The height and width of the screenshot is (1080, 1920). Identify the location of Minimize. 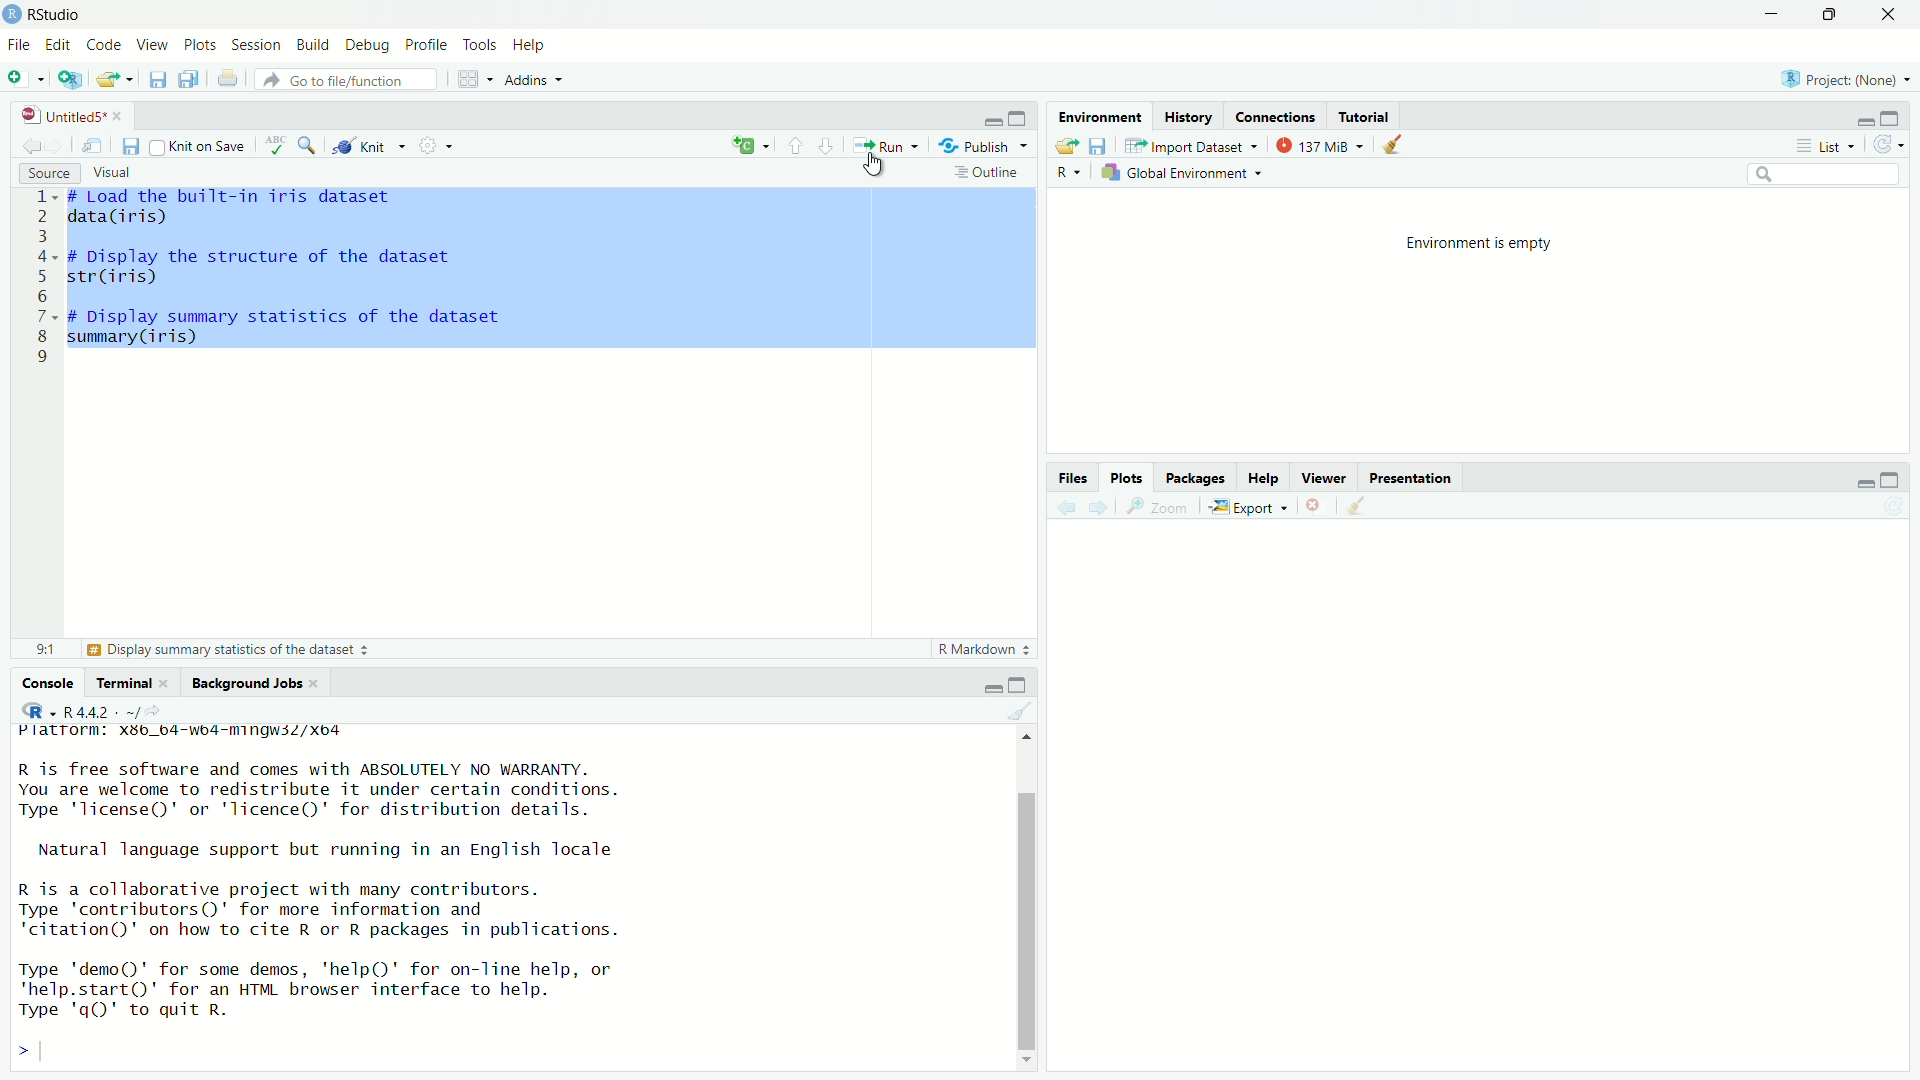
(1773, 14).